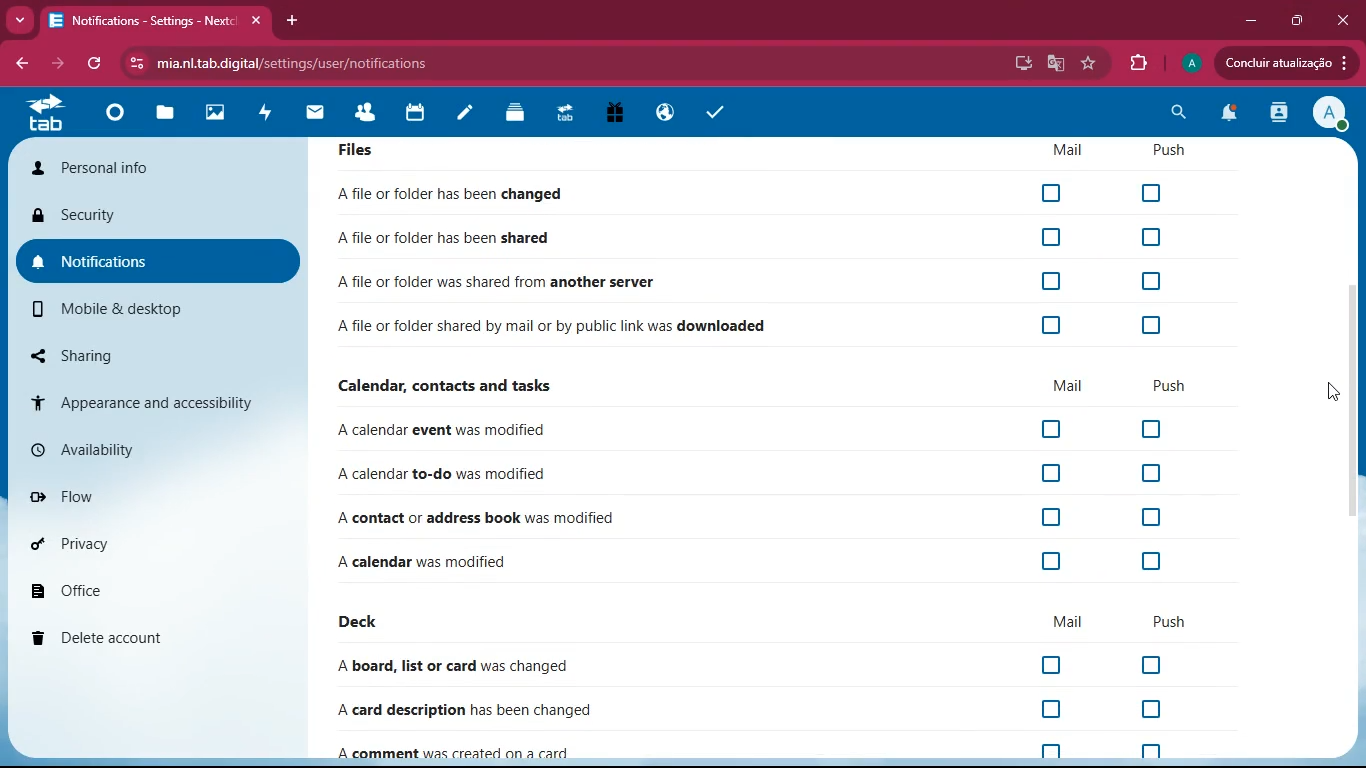  I want to click on activity, so click(1281, 114).